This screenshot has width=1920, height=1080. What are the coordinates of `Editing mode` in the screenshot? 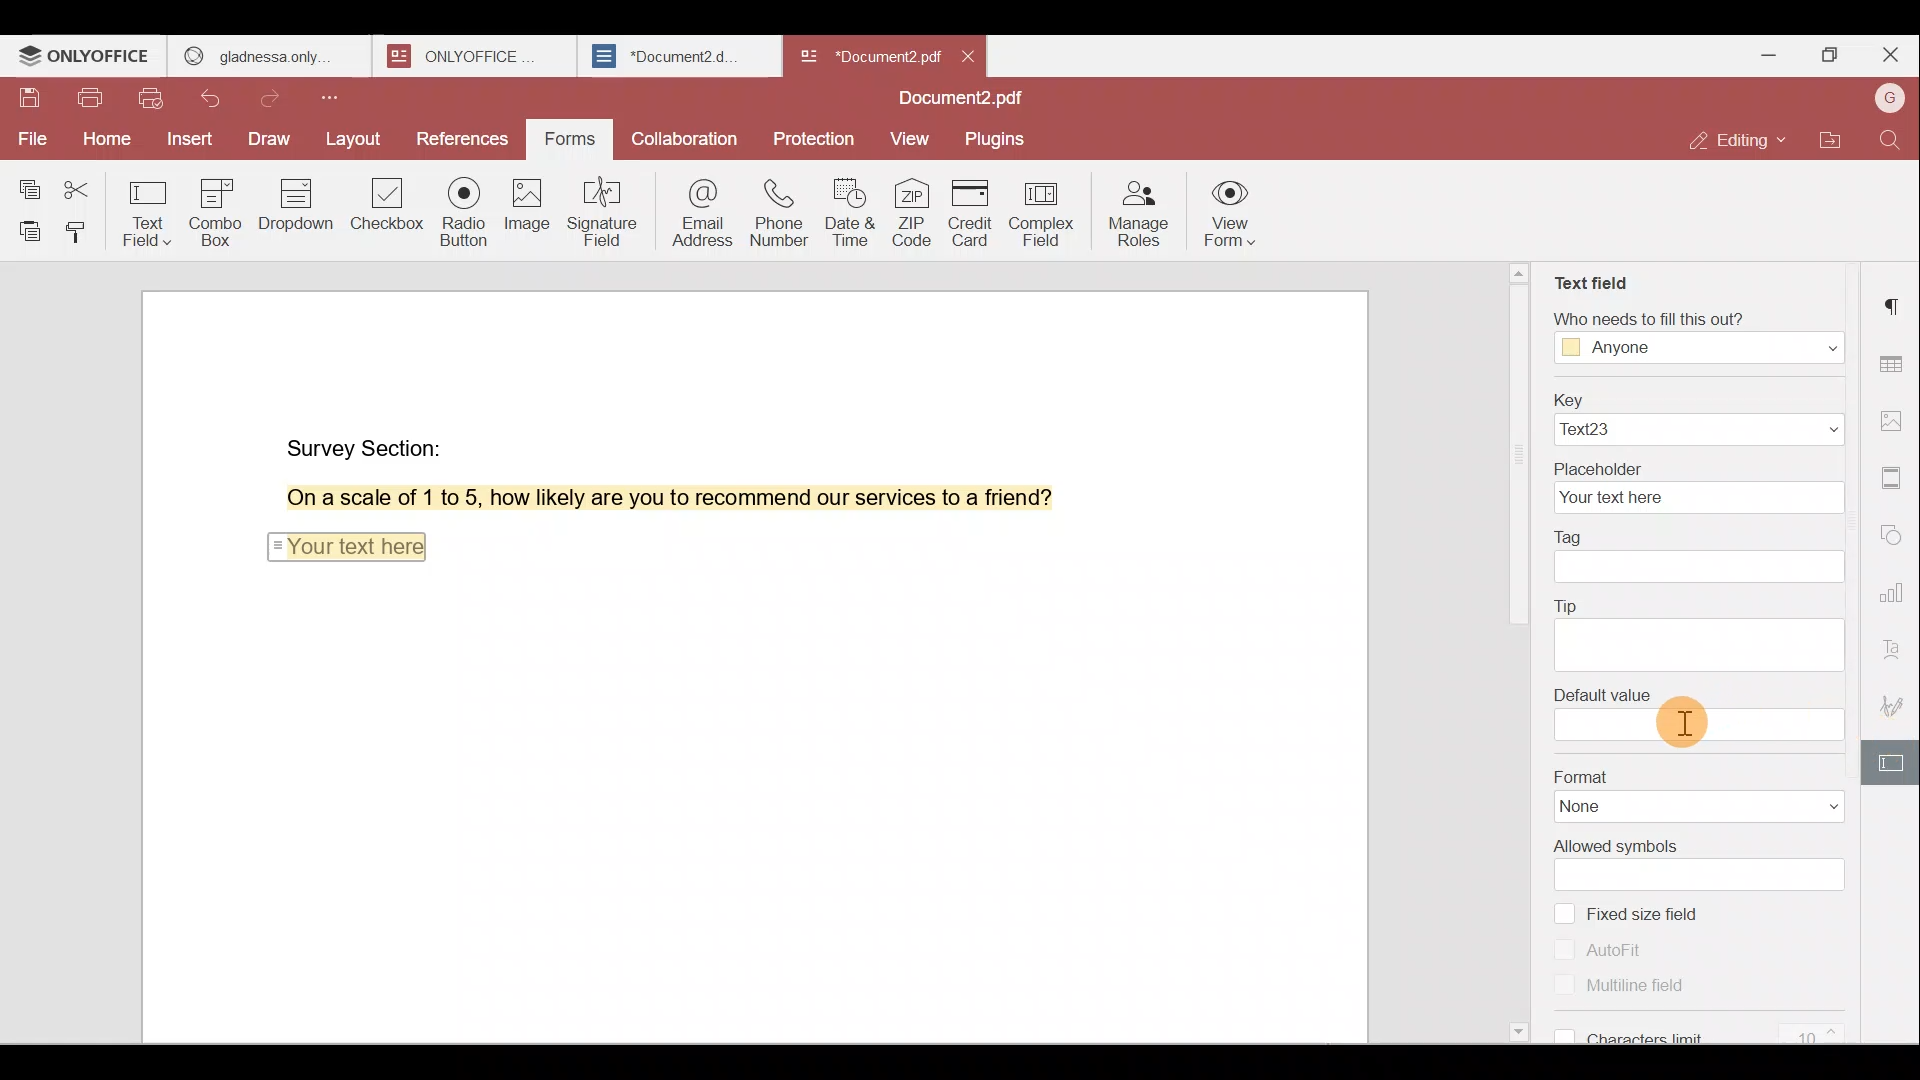 It's located at (1741, 140).